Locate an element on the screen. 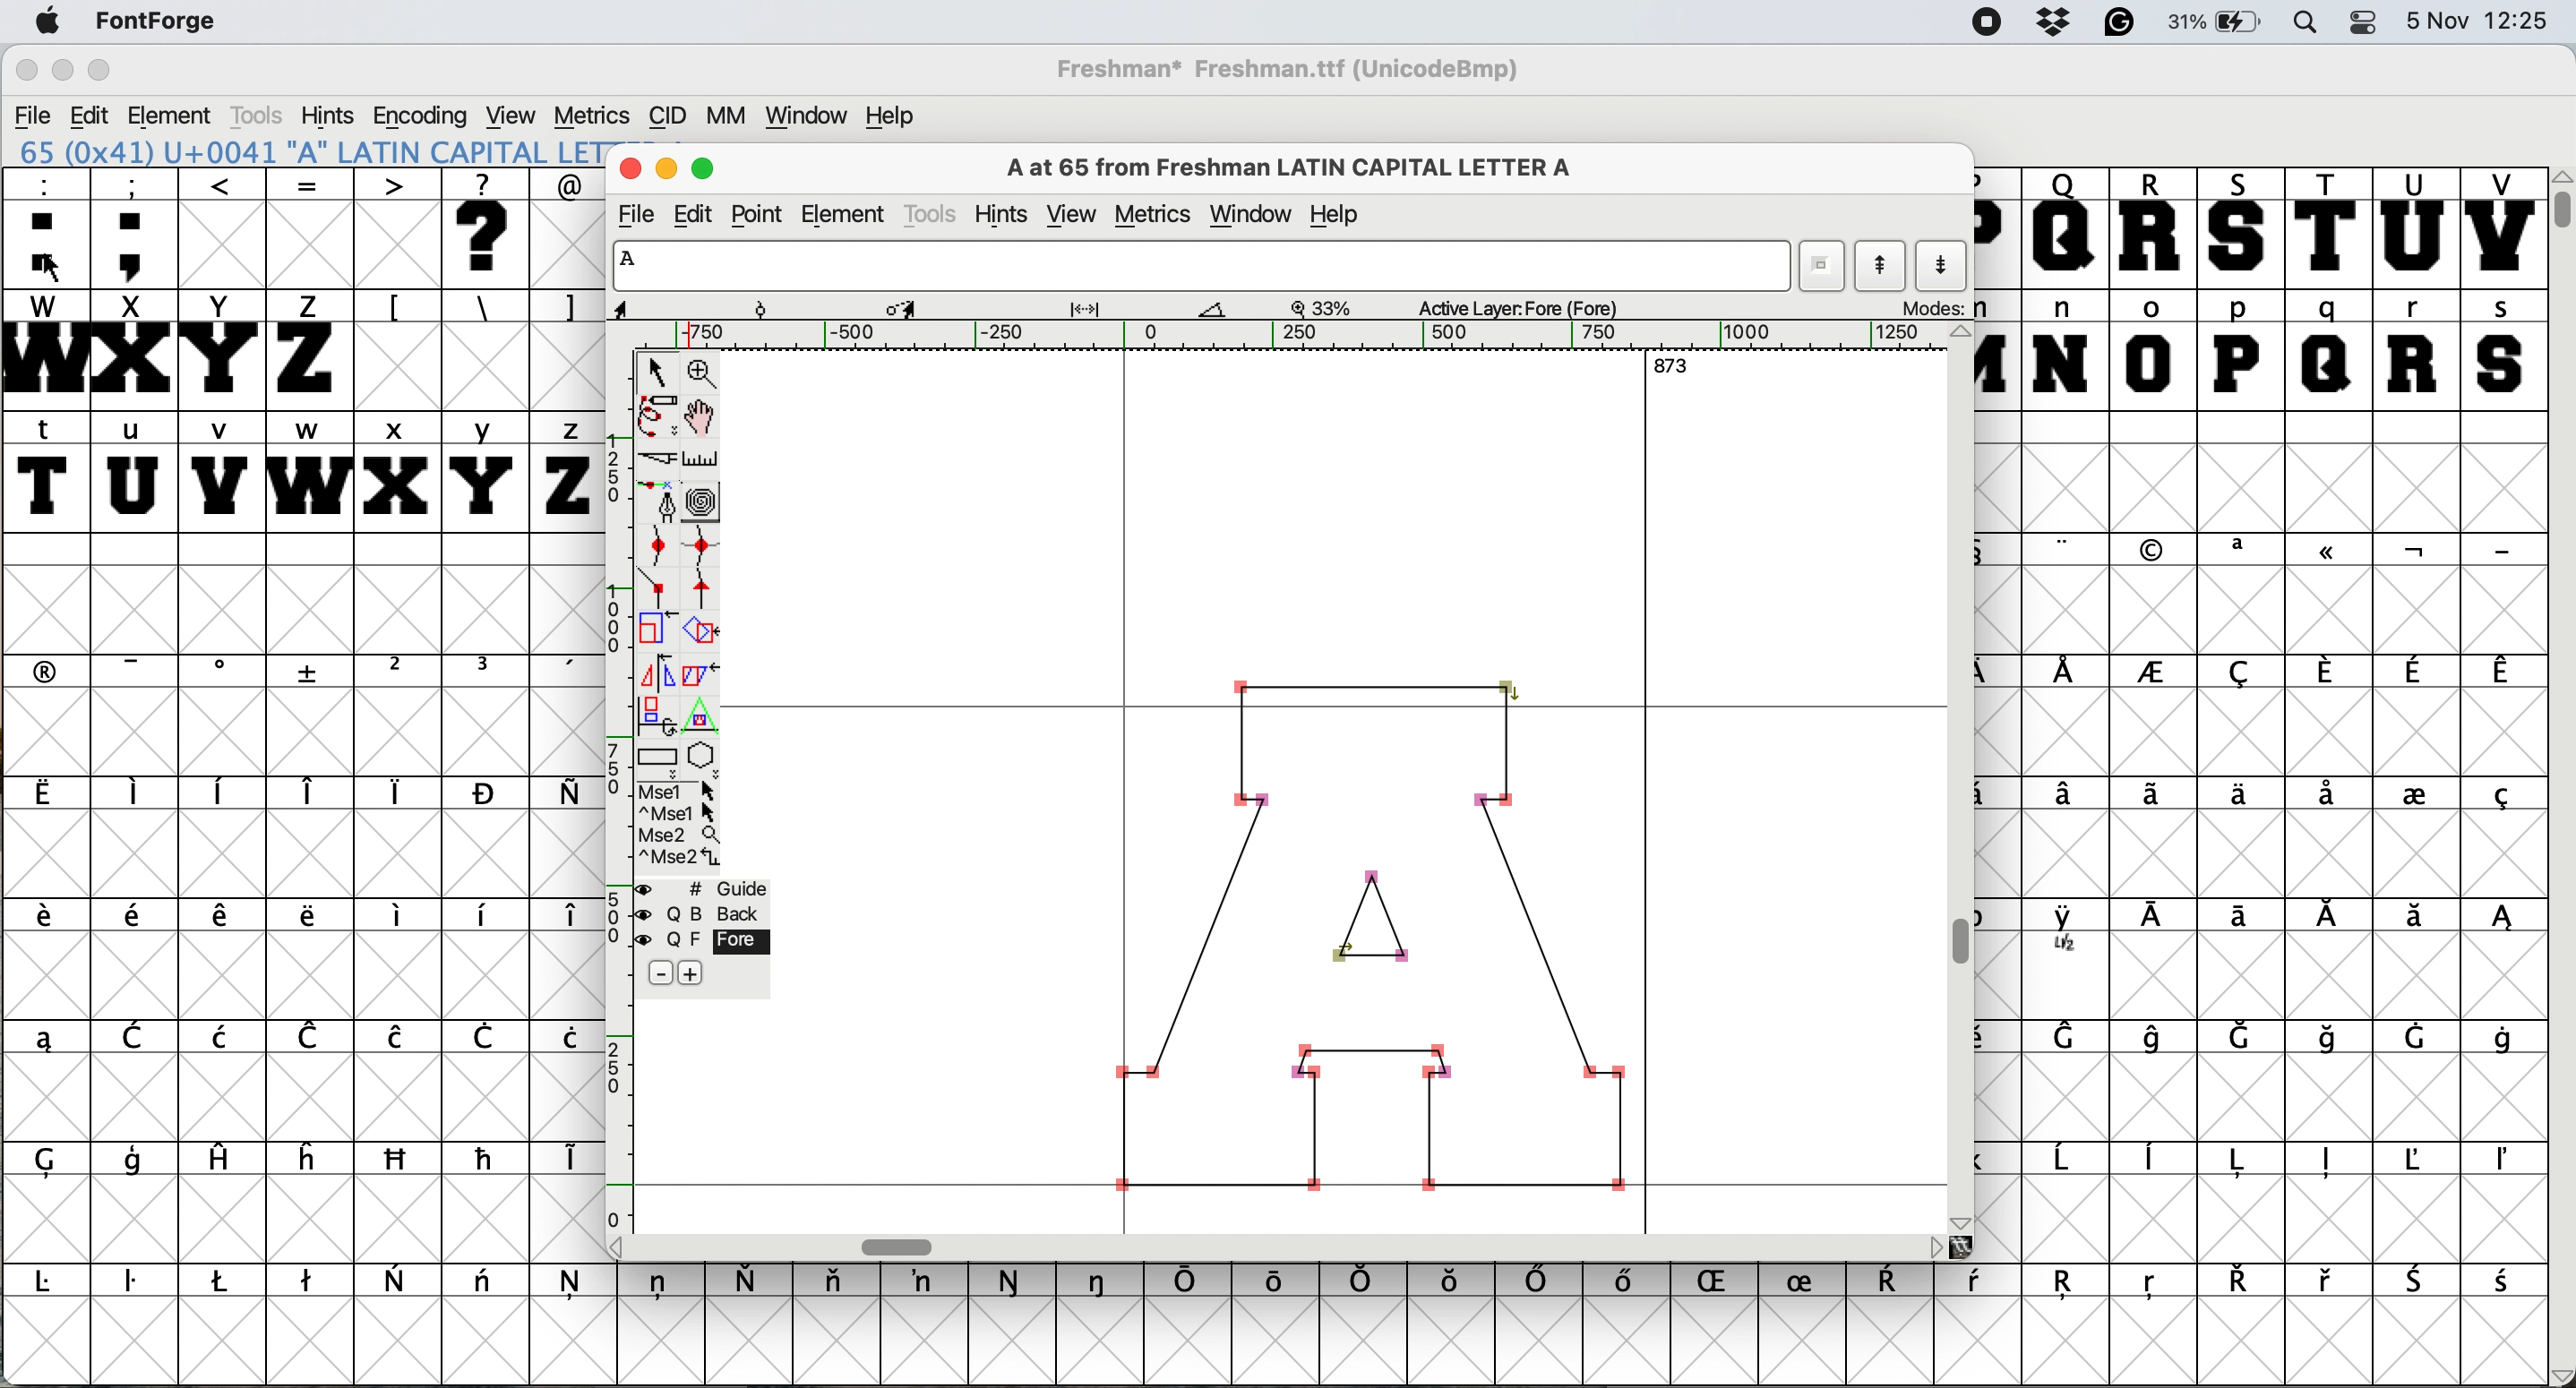  symbol is located at coordinates (485, 1039).